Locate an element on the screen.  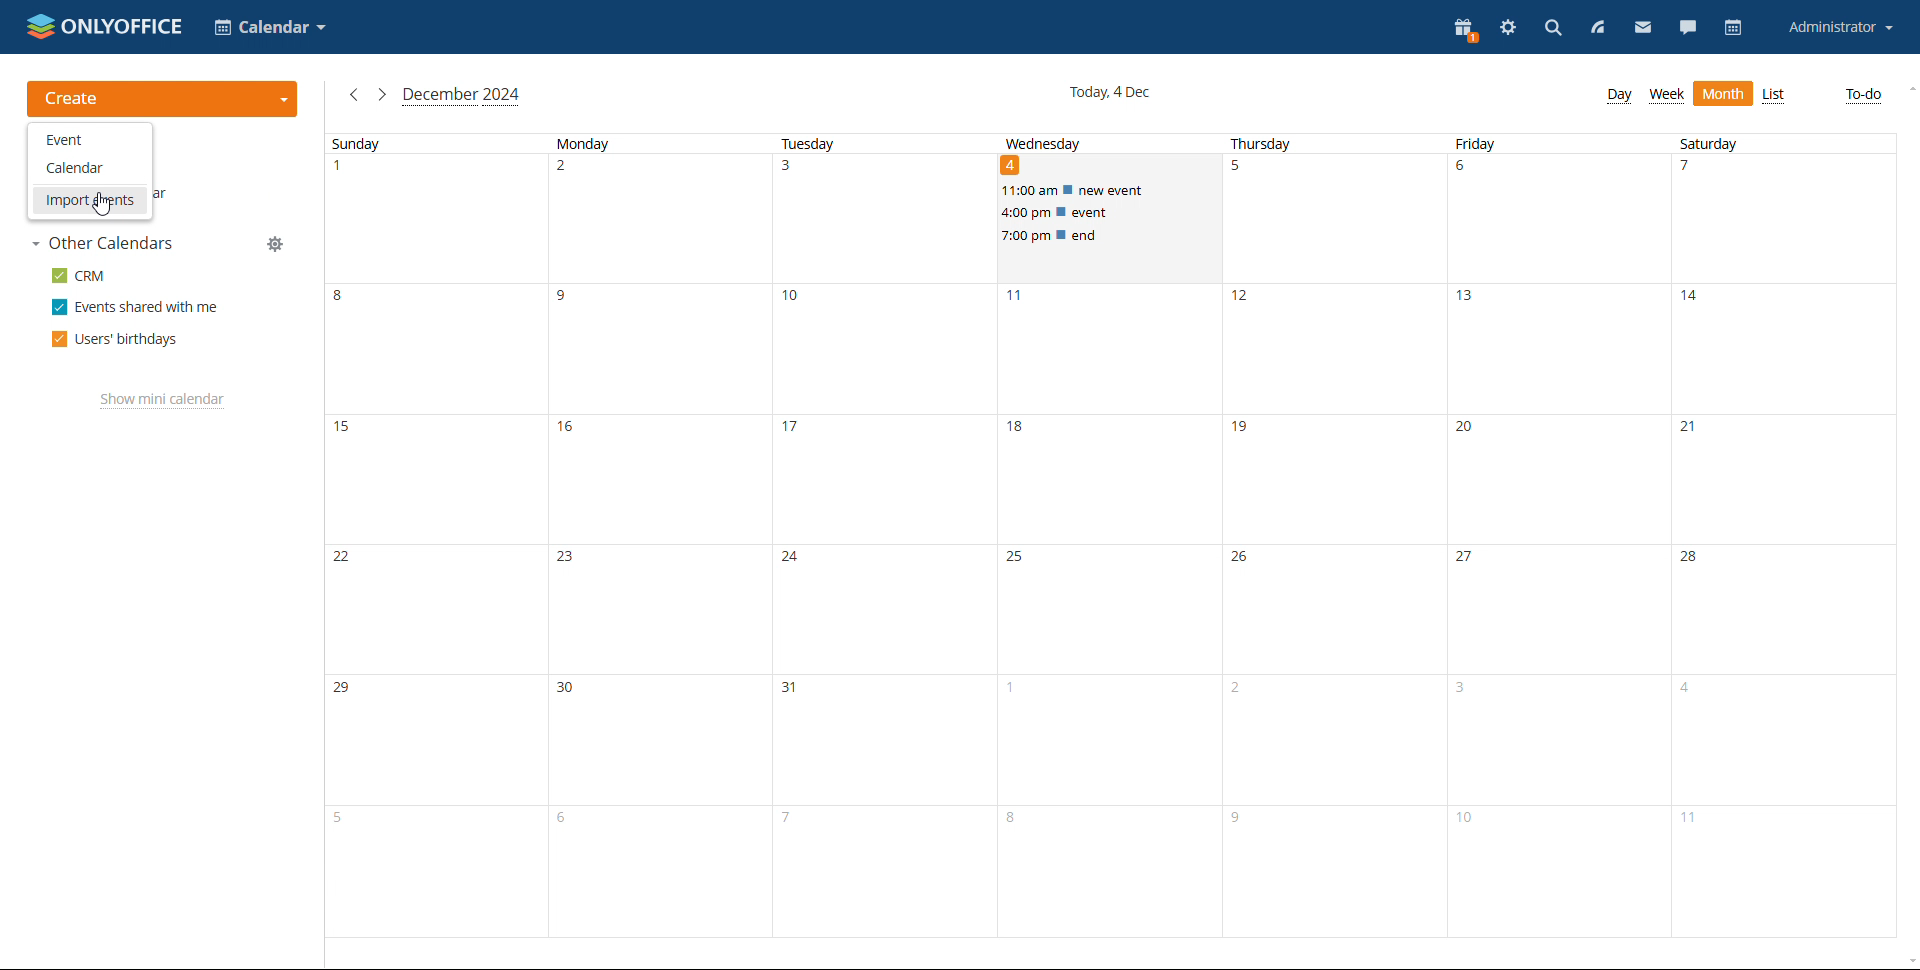
import events is located at coordinates (89, 200).